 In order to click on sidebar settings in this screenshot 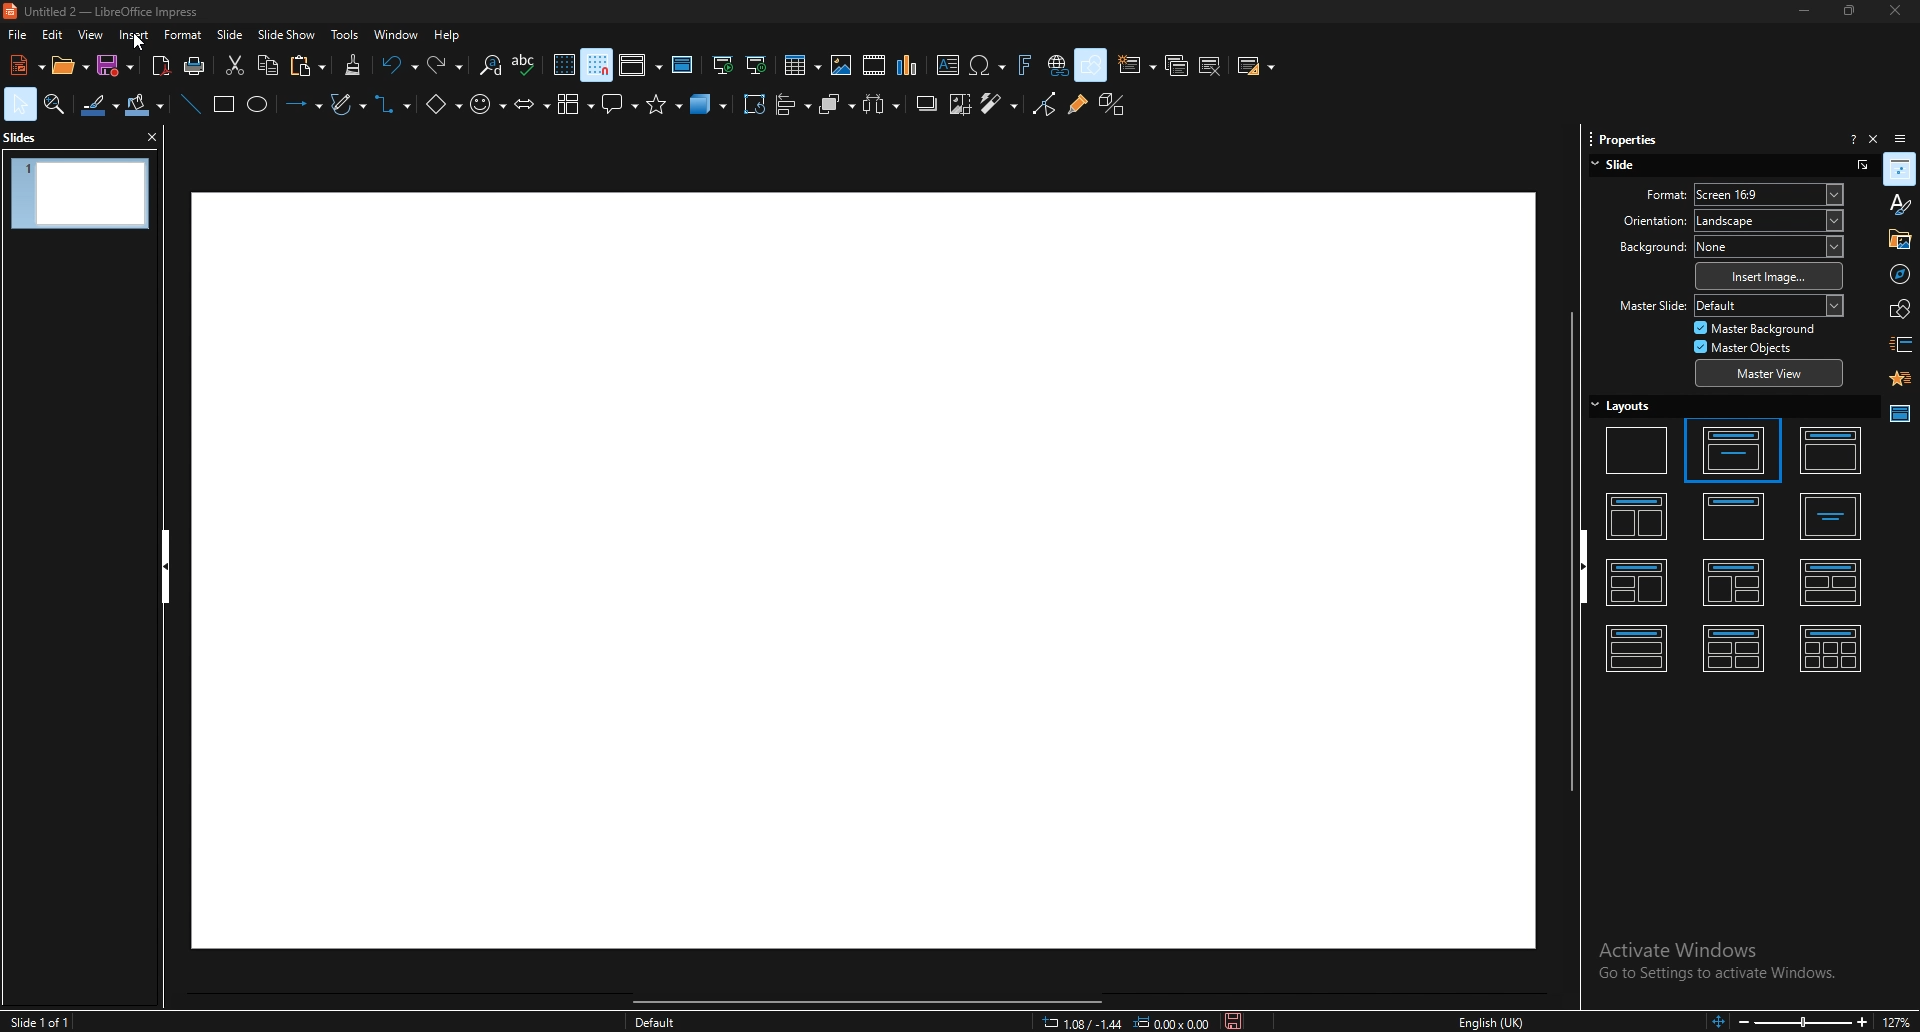, I will do `click(1902, 137)`.